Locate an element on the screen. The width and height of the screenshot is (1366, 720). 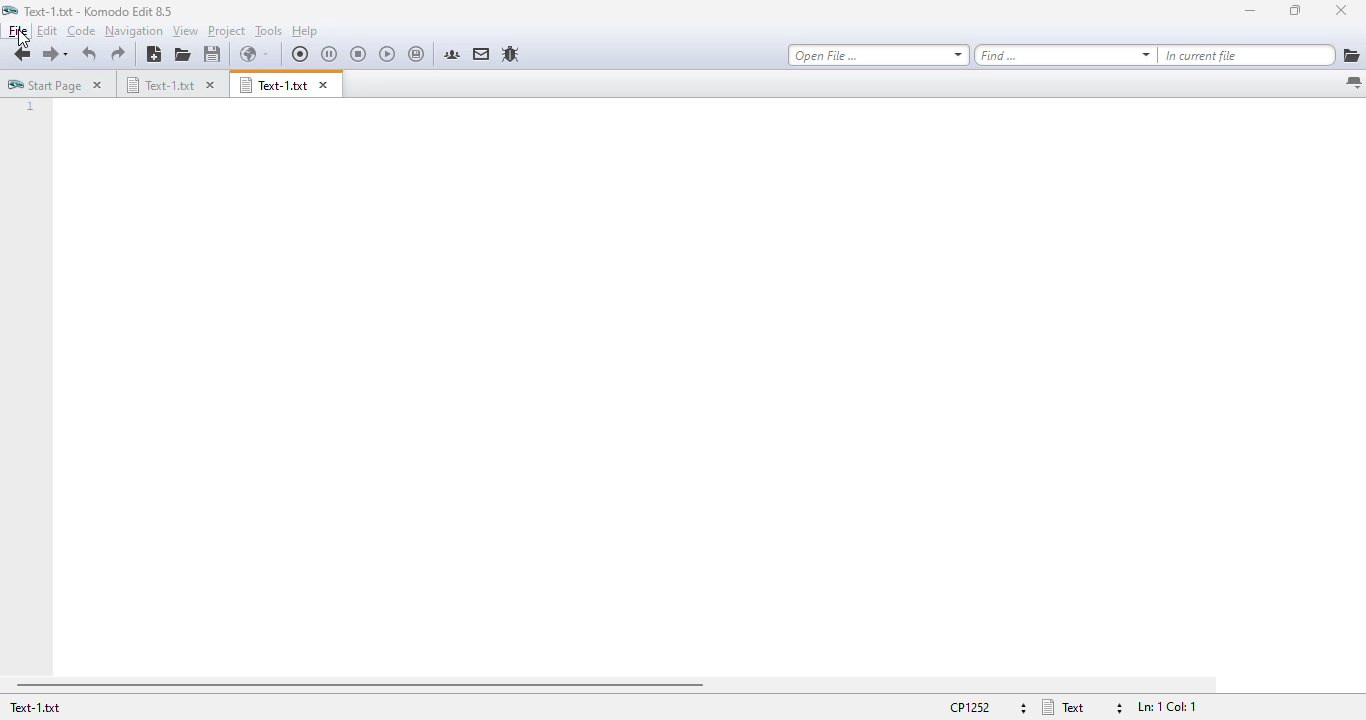
komodo email lists is located at coordinates (482, 53).